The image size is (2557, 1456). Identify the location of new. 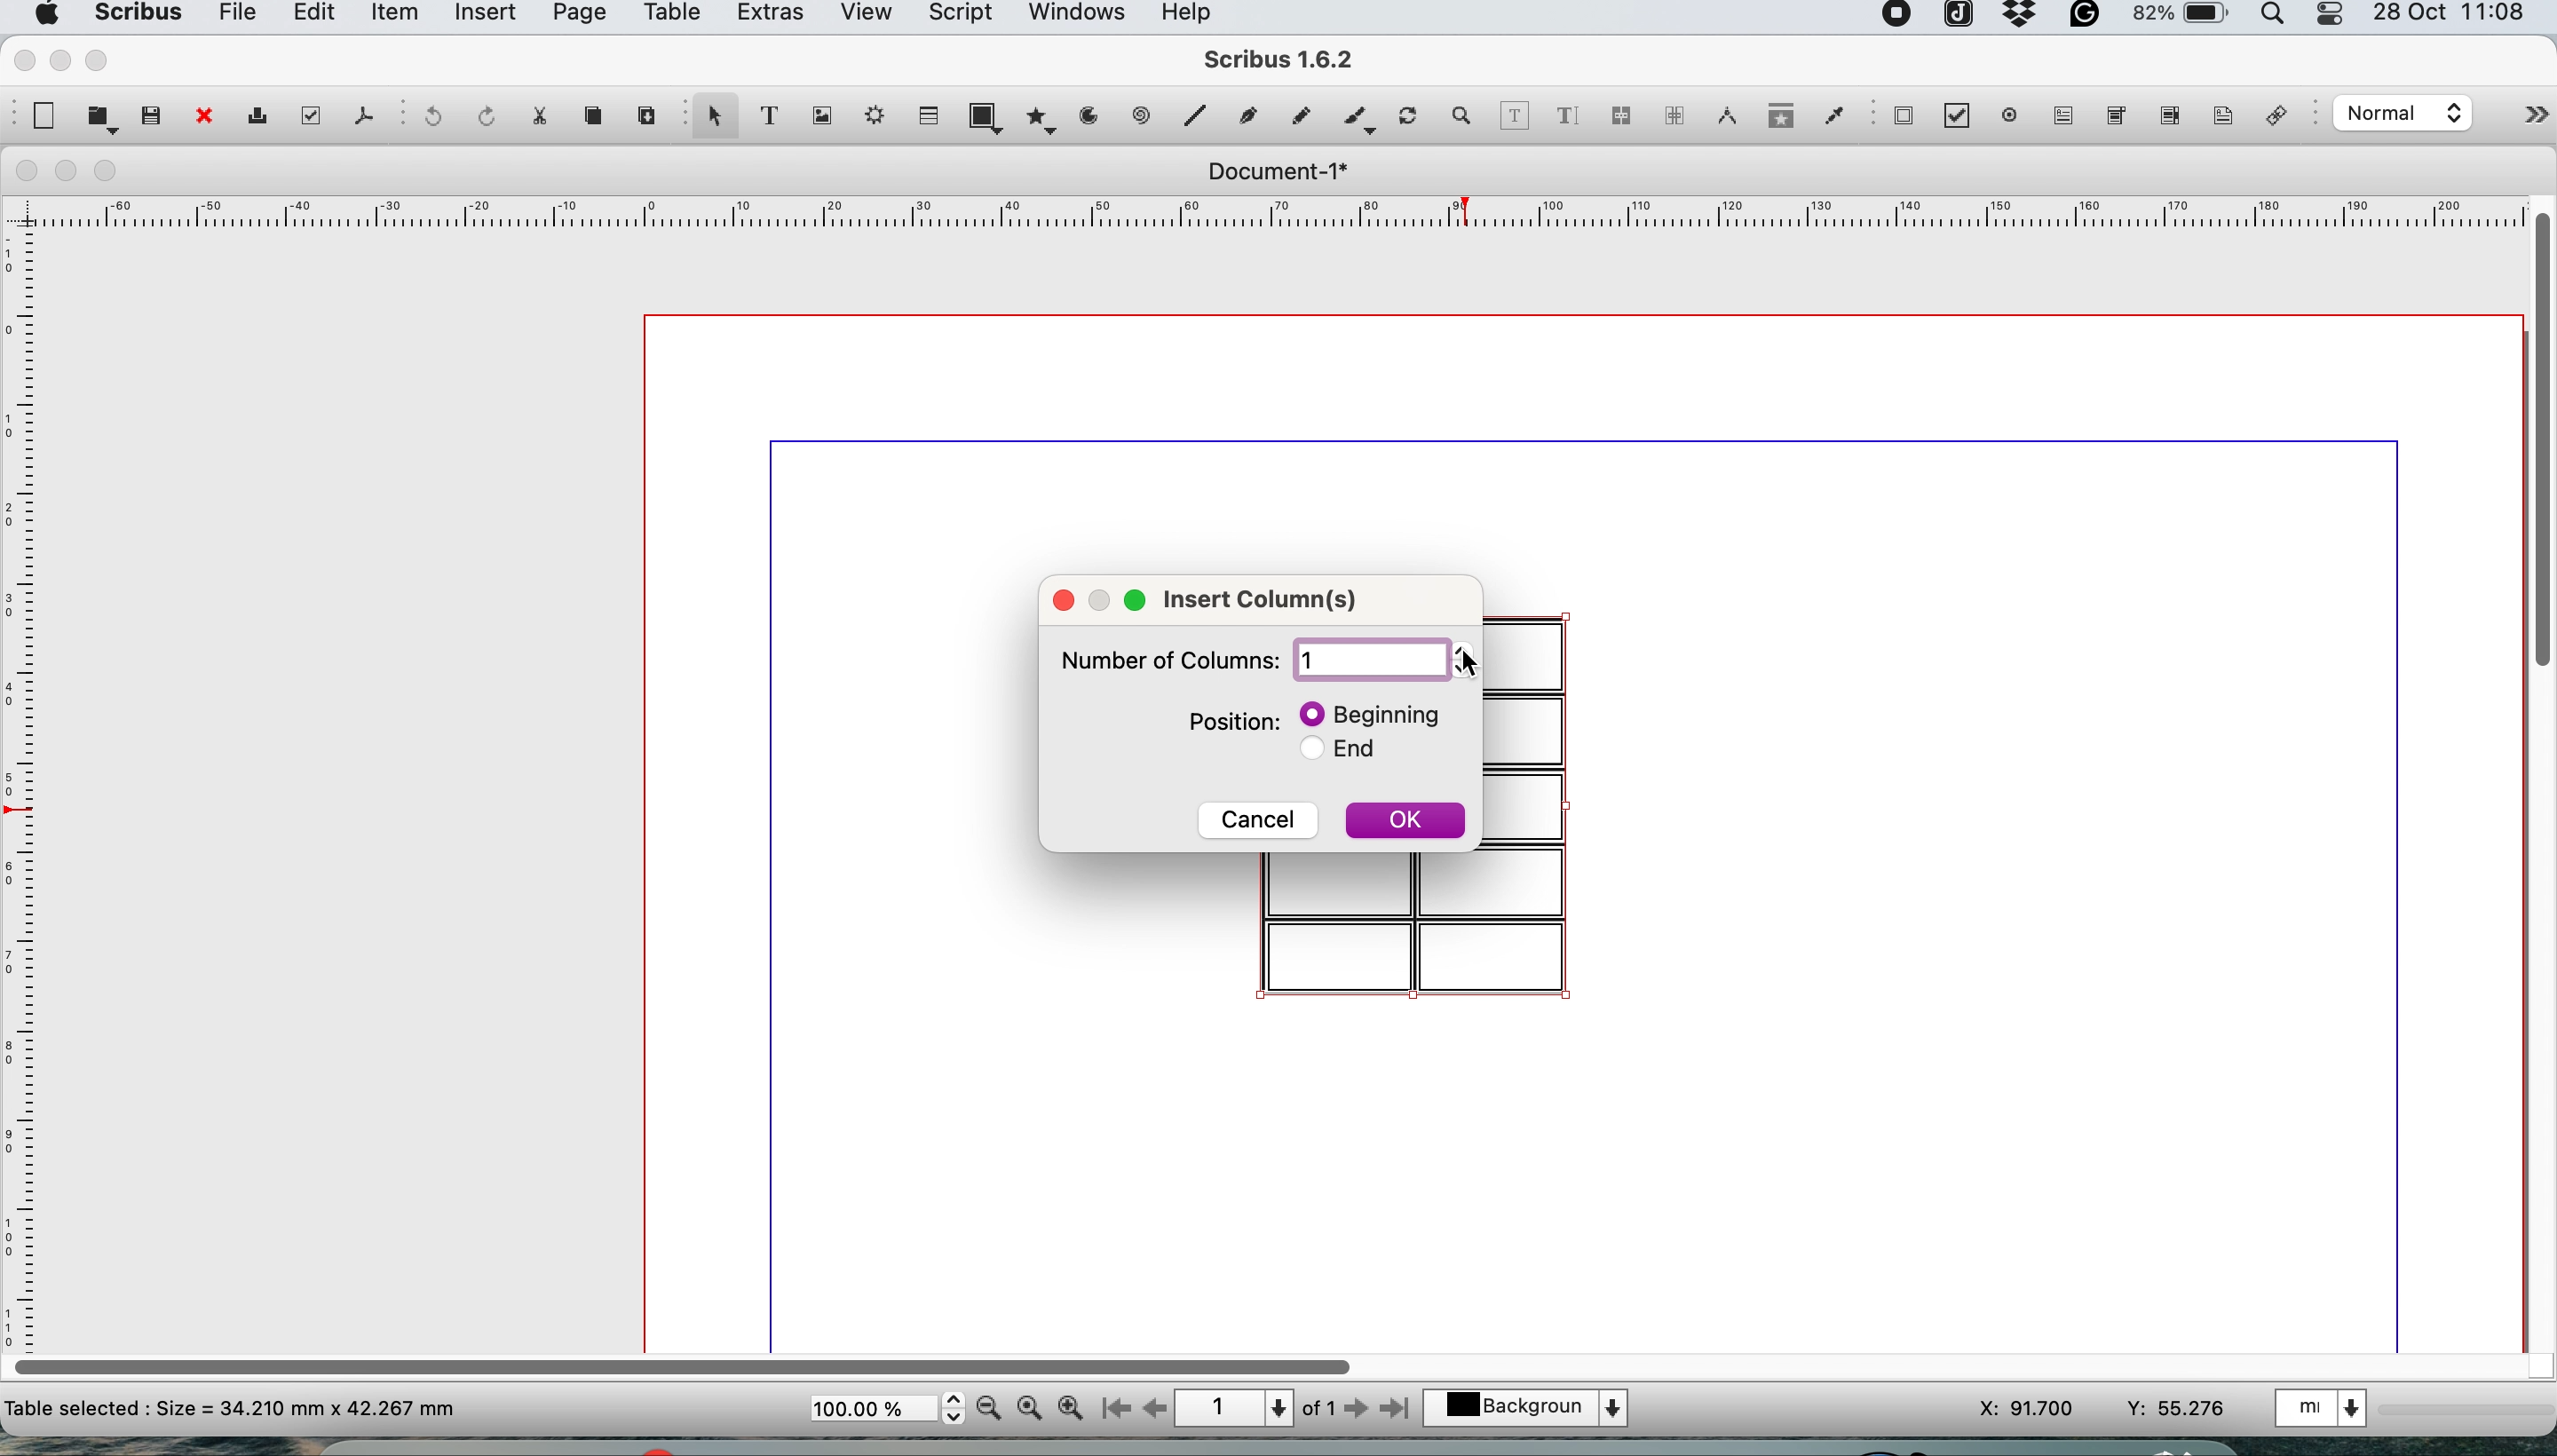
(41, 116).